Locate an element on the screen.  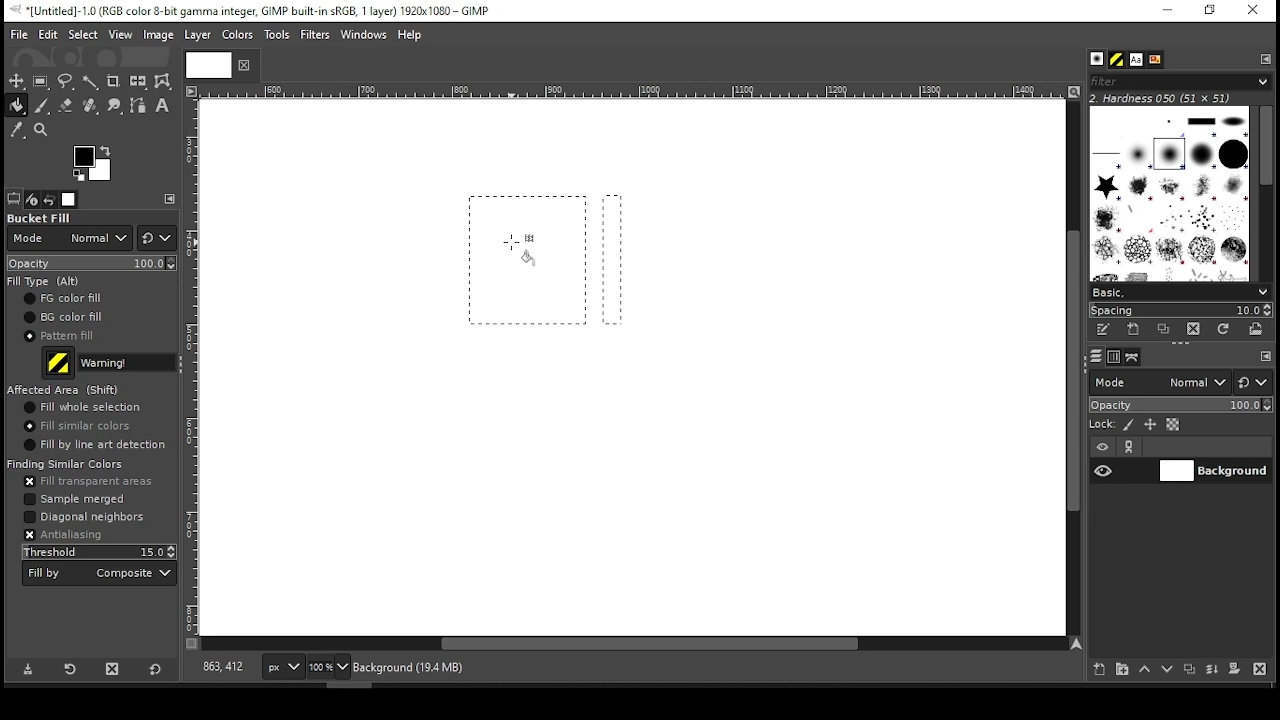
fuzzy selection tool is located at coordinates (91, 82).